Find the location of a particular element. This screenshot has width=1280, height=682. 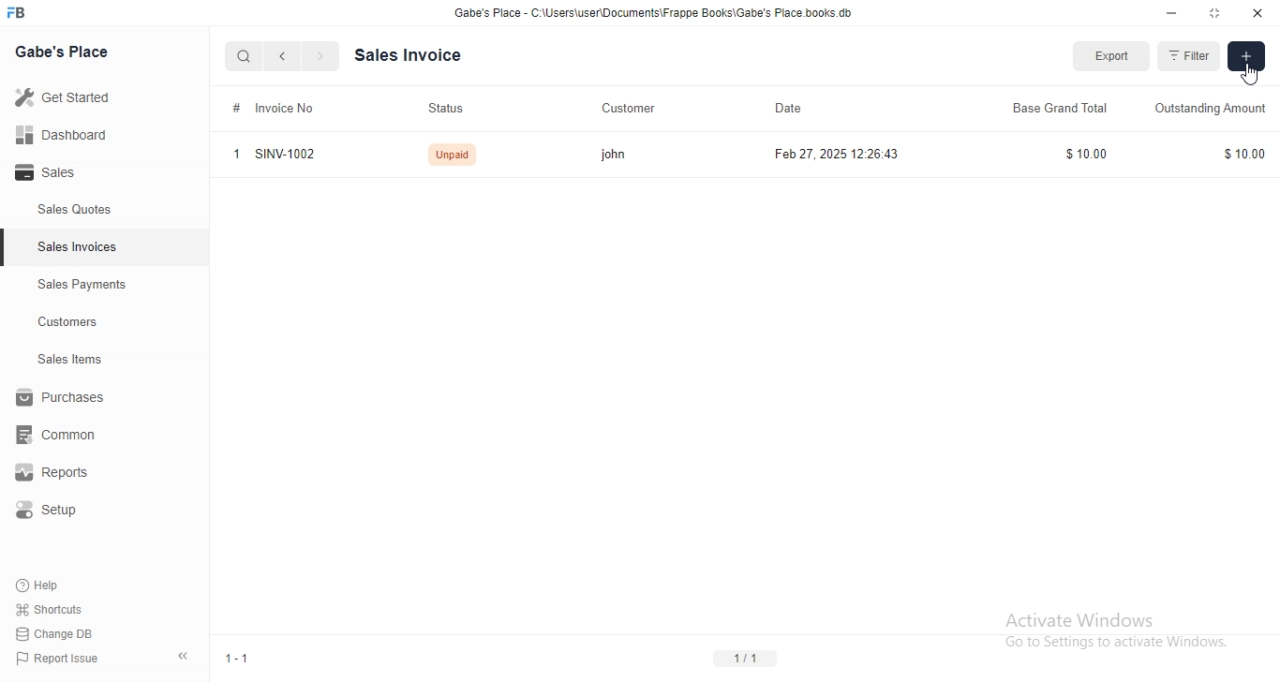

minimize is located at coordinates (1163, 15).